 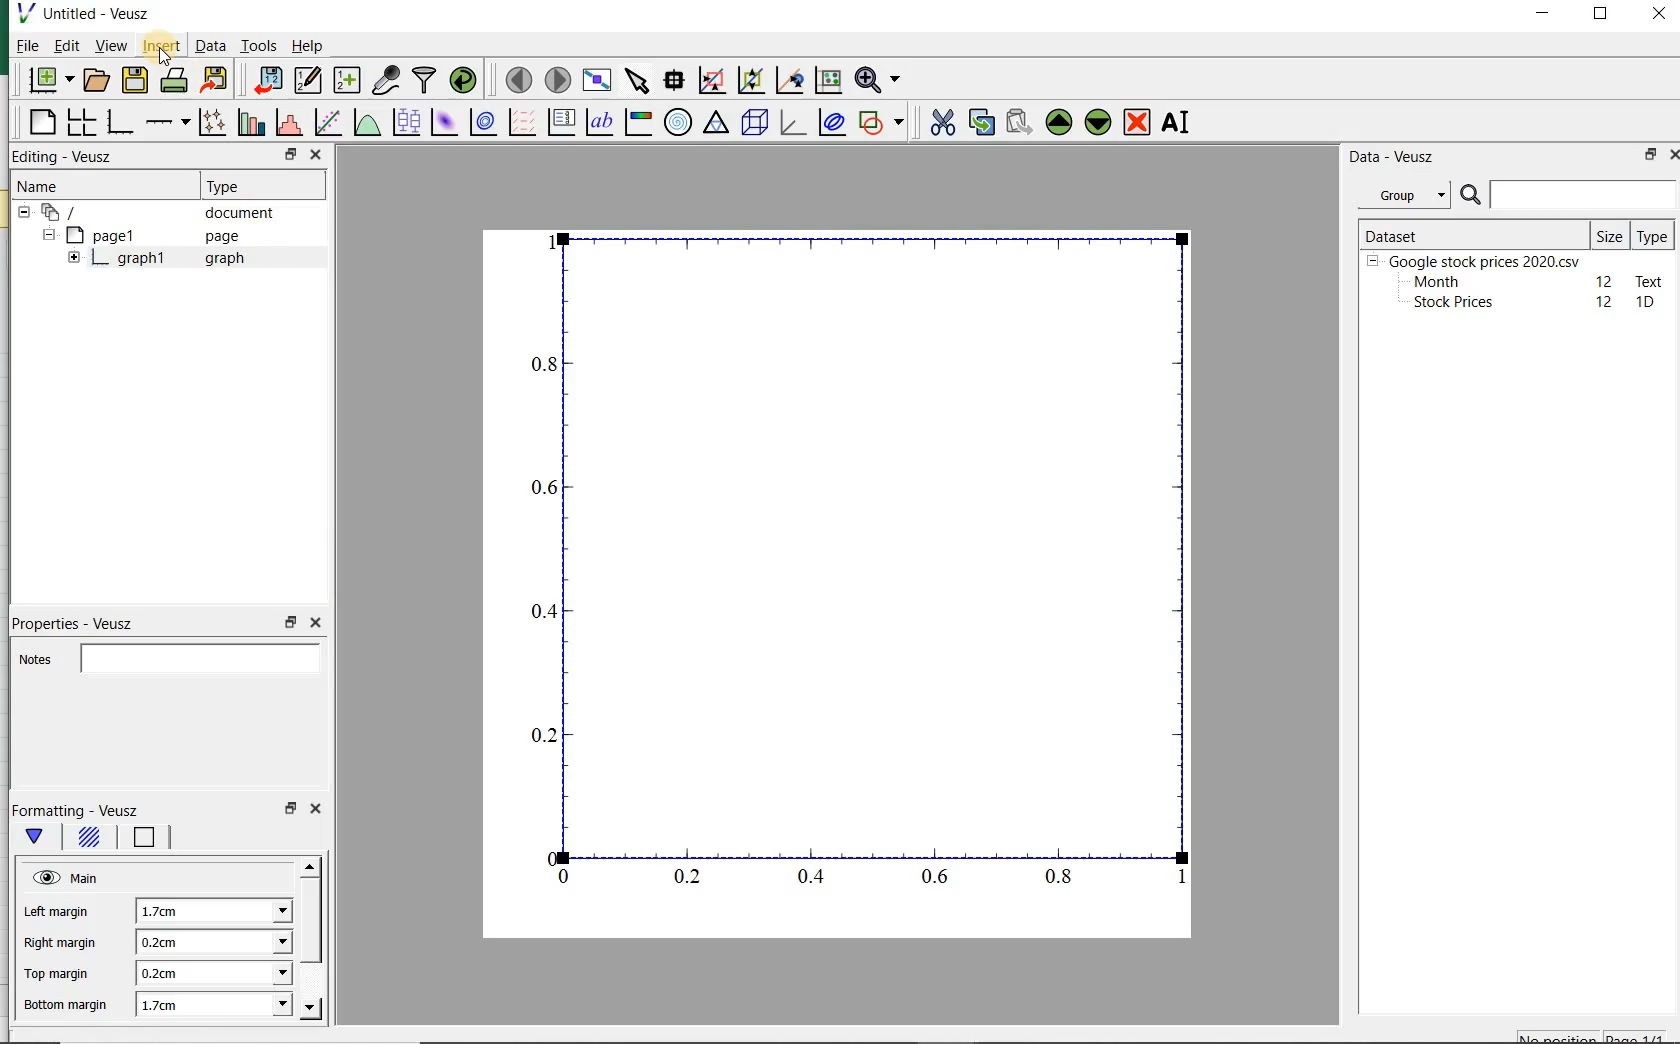 I want to click on Stock prices, so click(x=1444, y=303).